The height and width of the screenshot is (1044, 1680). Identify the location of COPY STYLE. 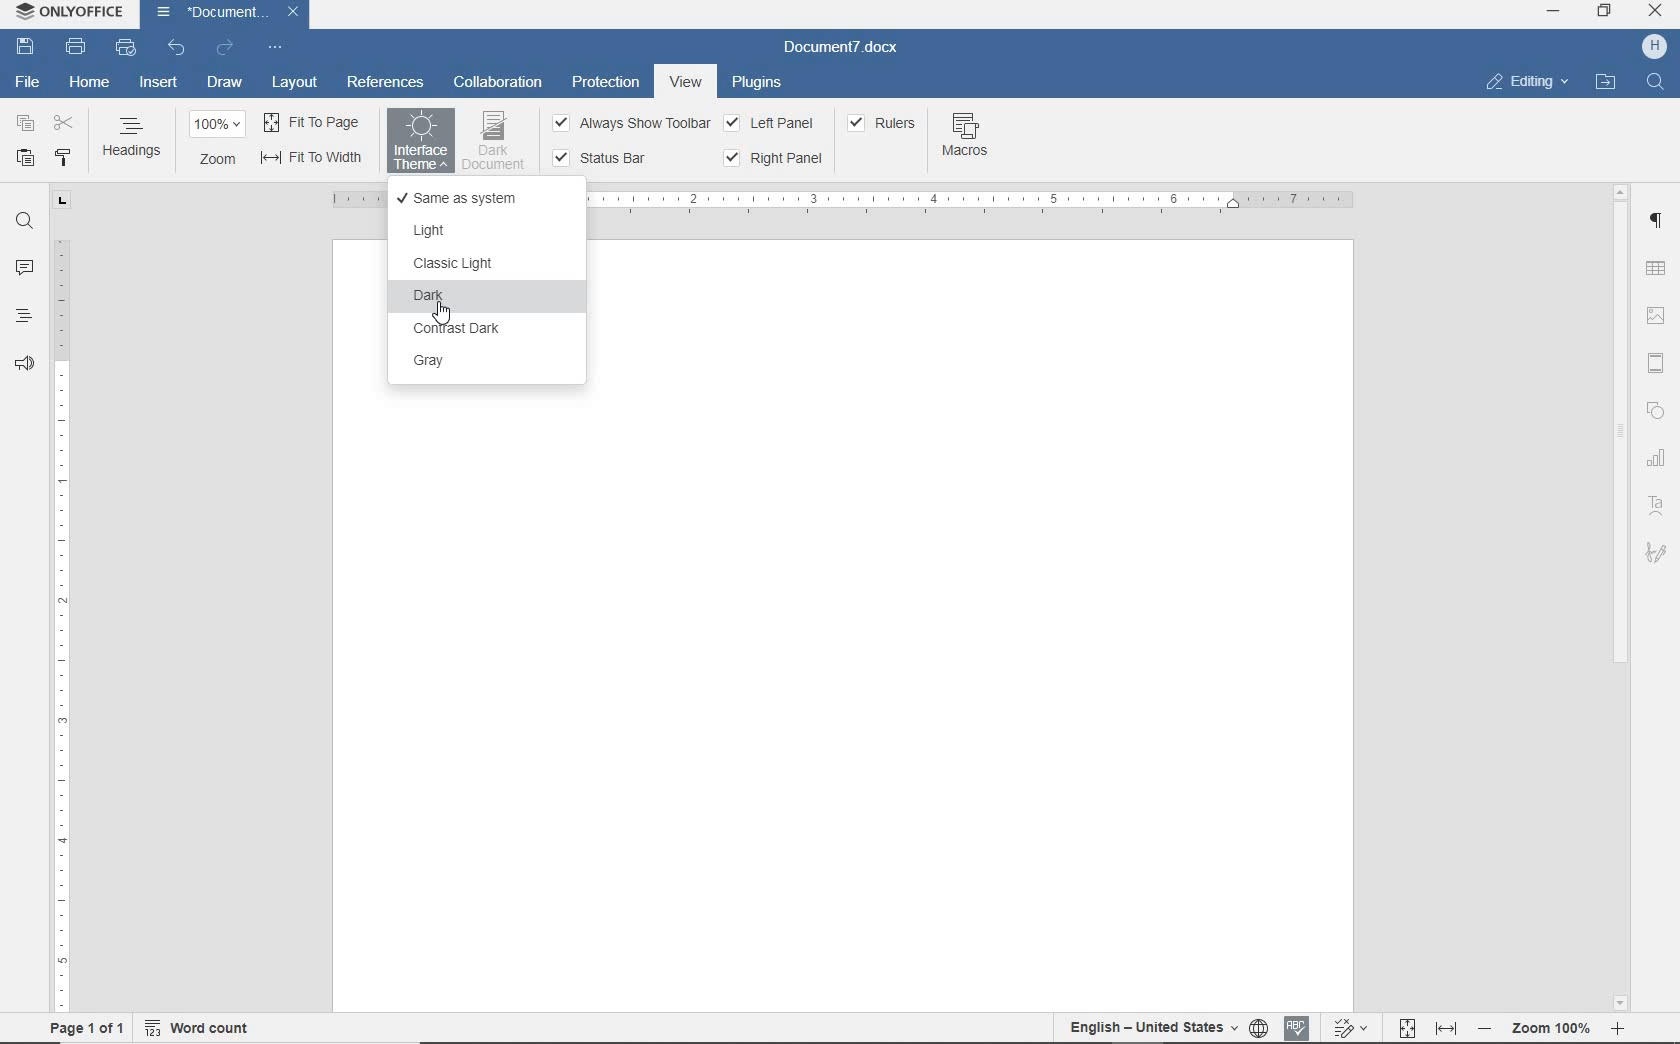
(65, 159).